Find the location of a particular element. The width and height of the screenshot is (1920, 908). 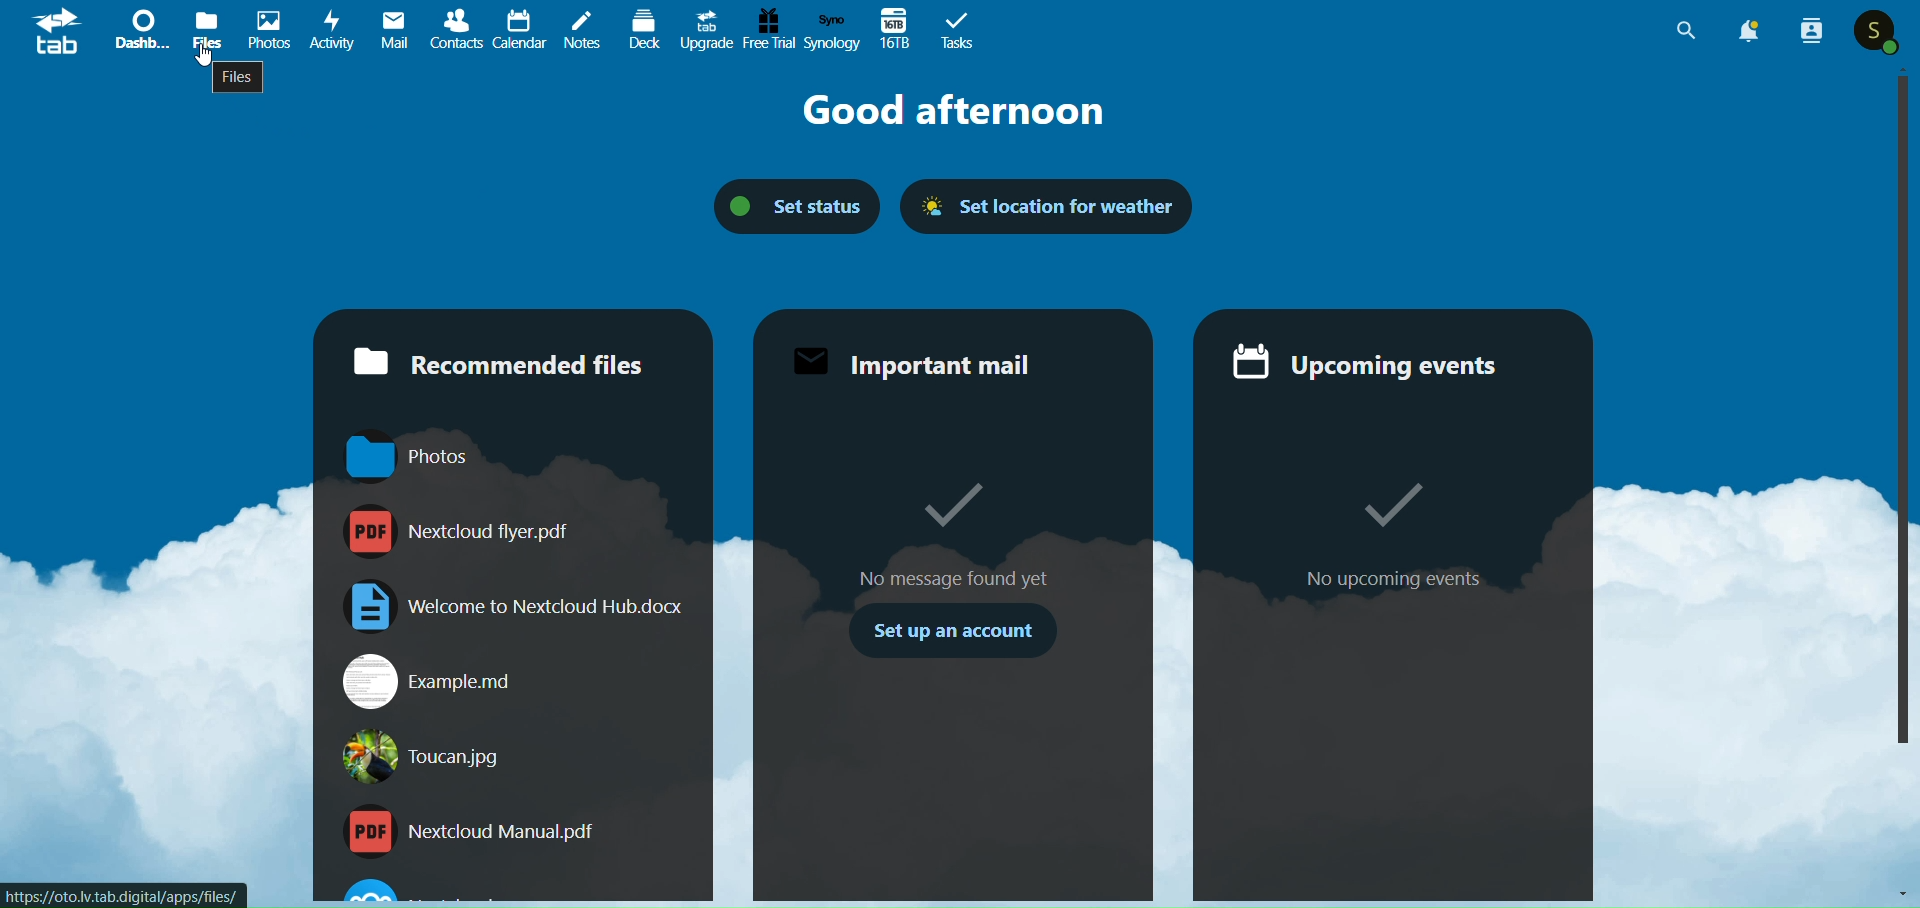

user is located at coordinates (1874, 31).